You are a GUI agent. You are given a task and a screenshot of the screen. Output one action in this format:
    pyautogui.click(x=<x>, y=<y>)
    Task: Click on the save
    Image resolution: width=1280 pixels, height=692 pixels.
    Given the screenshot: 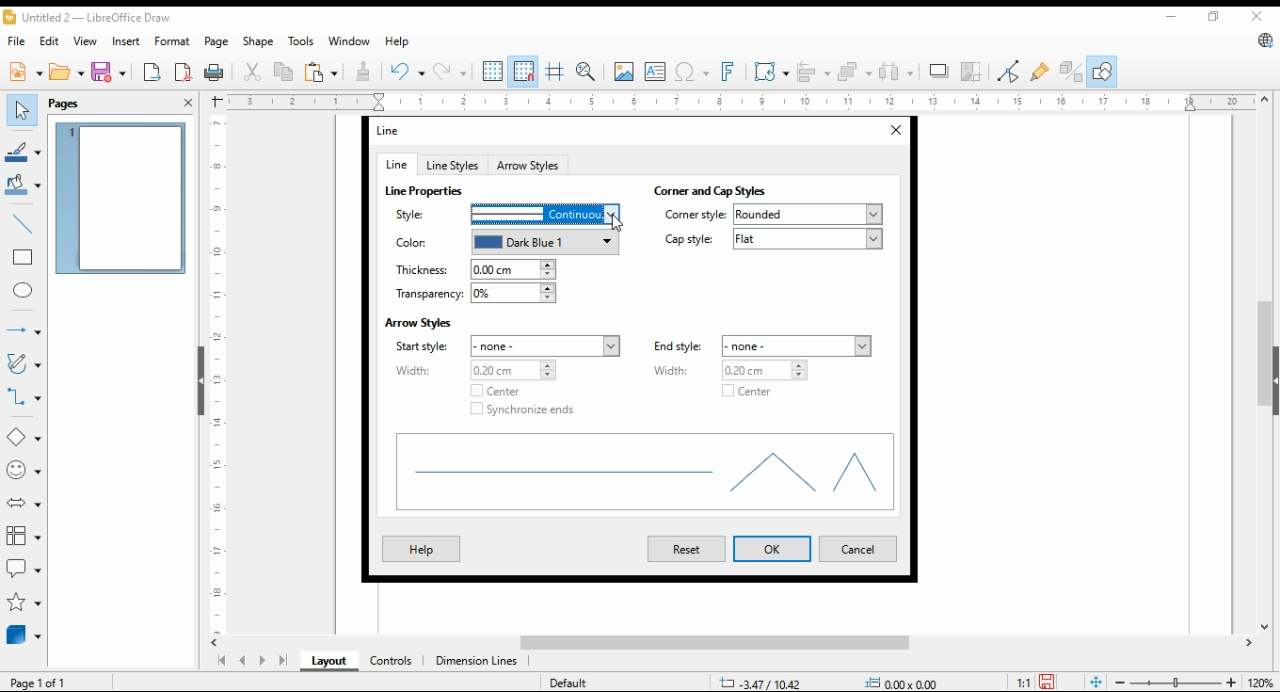 What is the action you would take?
    pyautogui.click(x=107, y=71)
    